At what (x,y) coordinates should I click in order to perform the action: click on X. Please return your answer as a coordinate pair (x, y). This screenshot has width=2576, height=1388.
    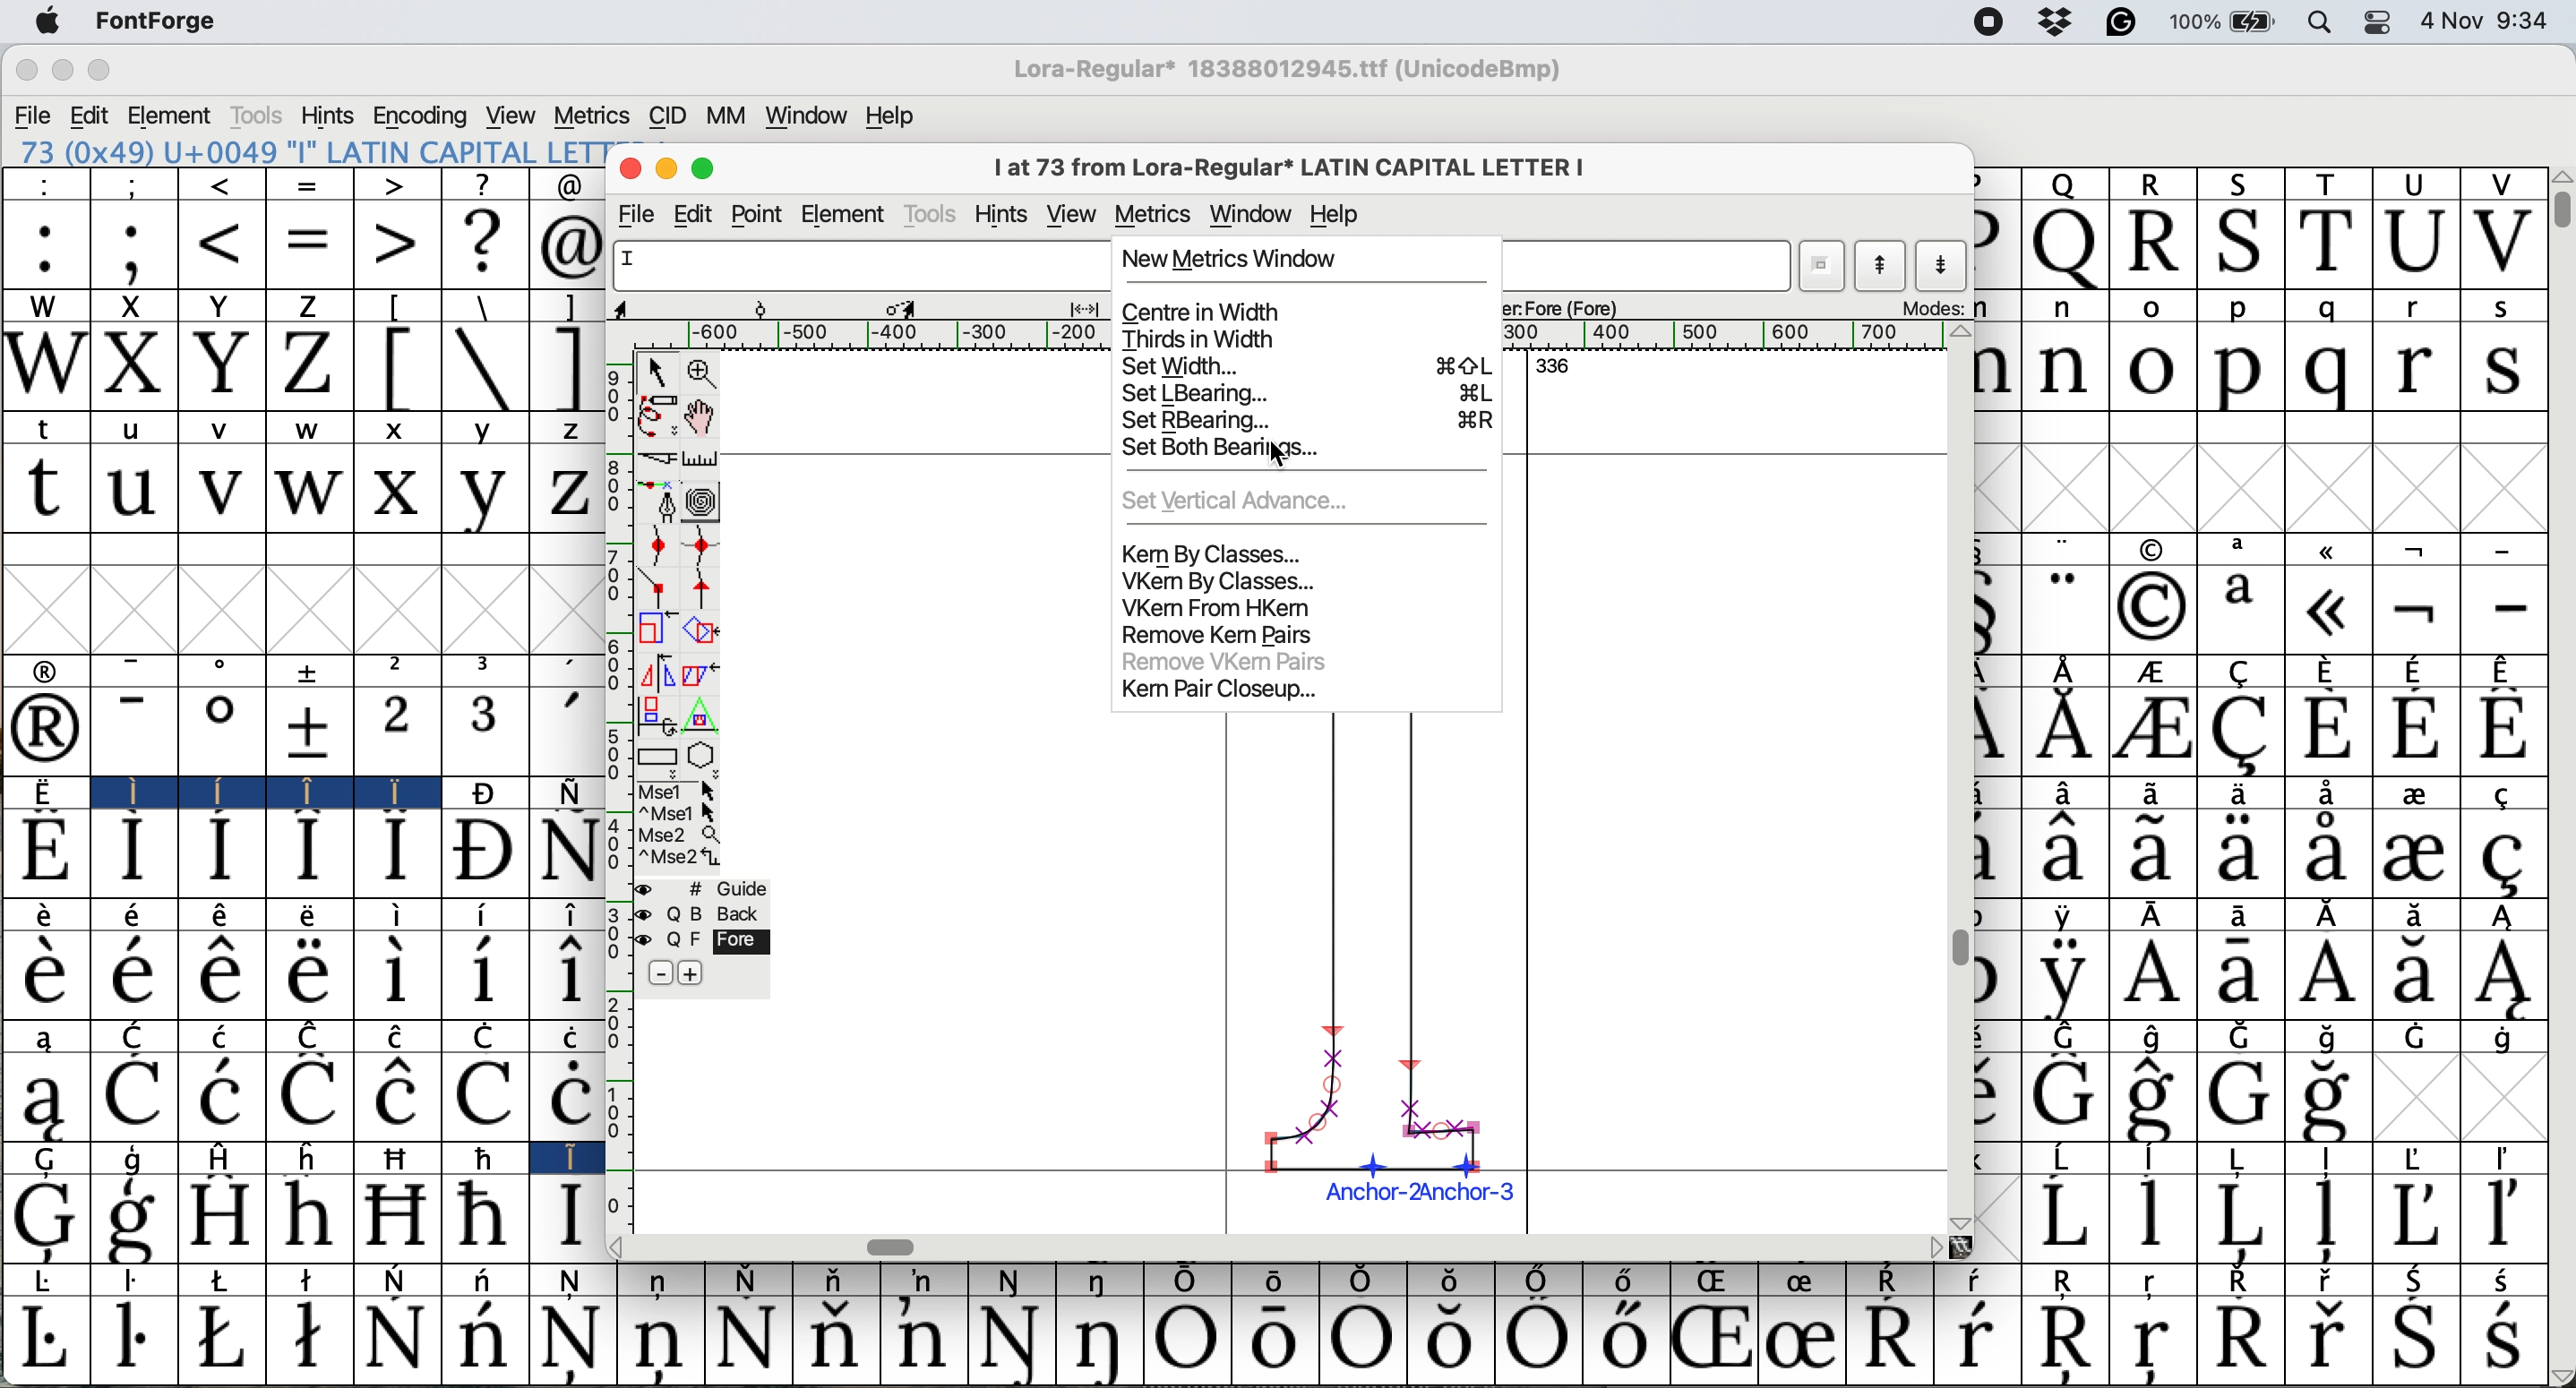
    Looking at the image, I should click on (133, 368).